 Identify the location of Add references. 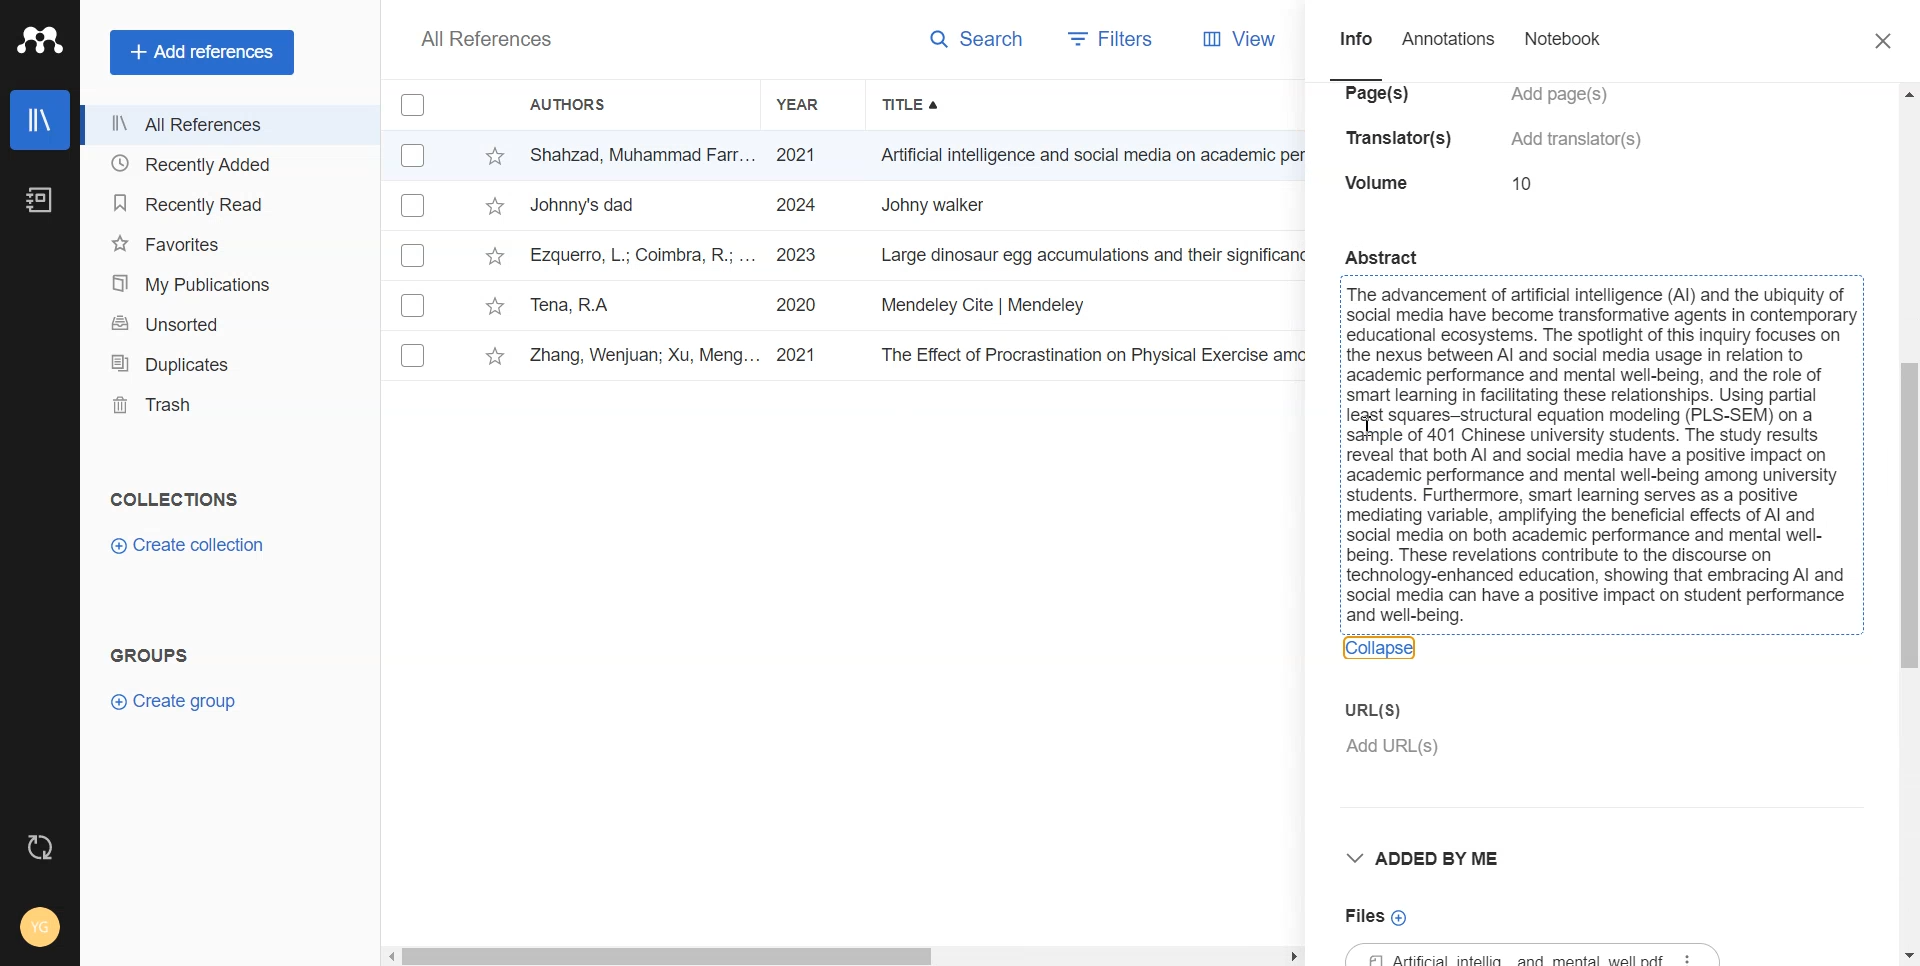
(204, 53).